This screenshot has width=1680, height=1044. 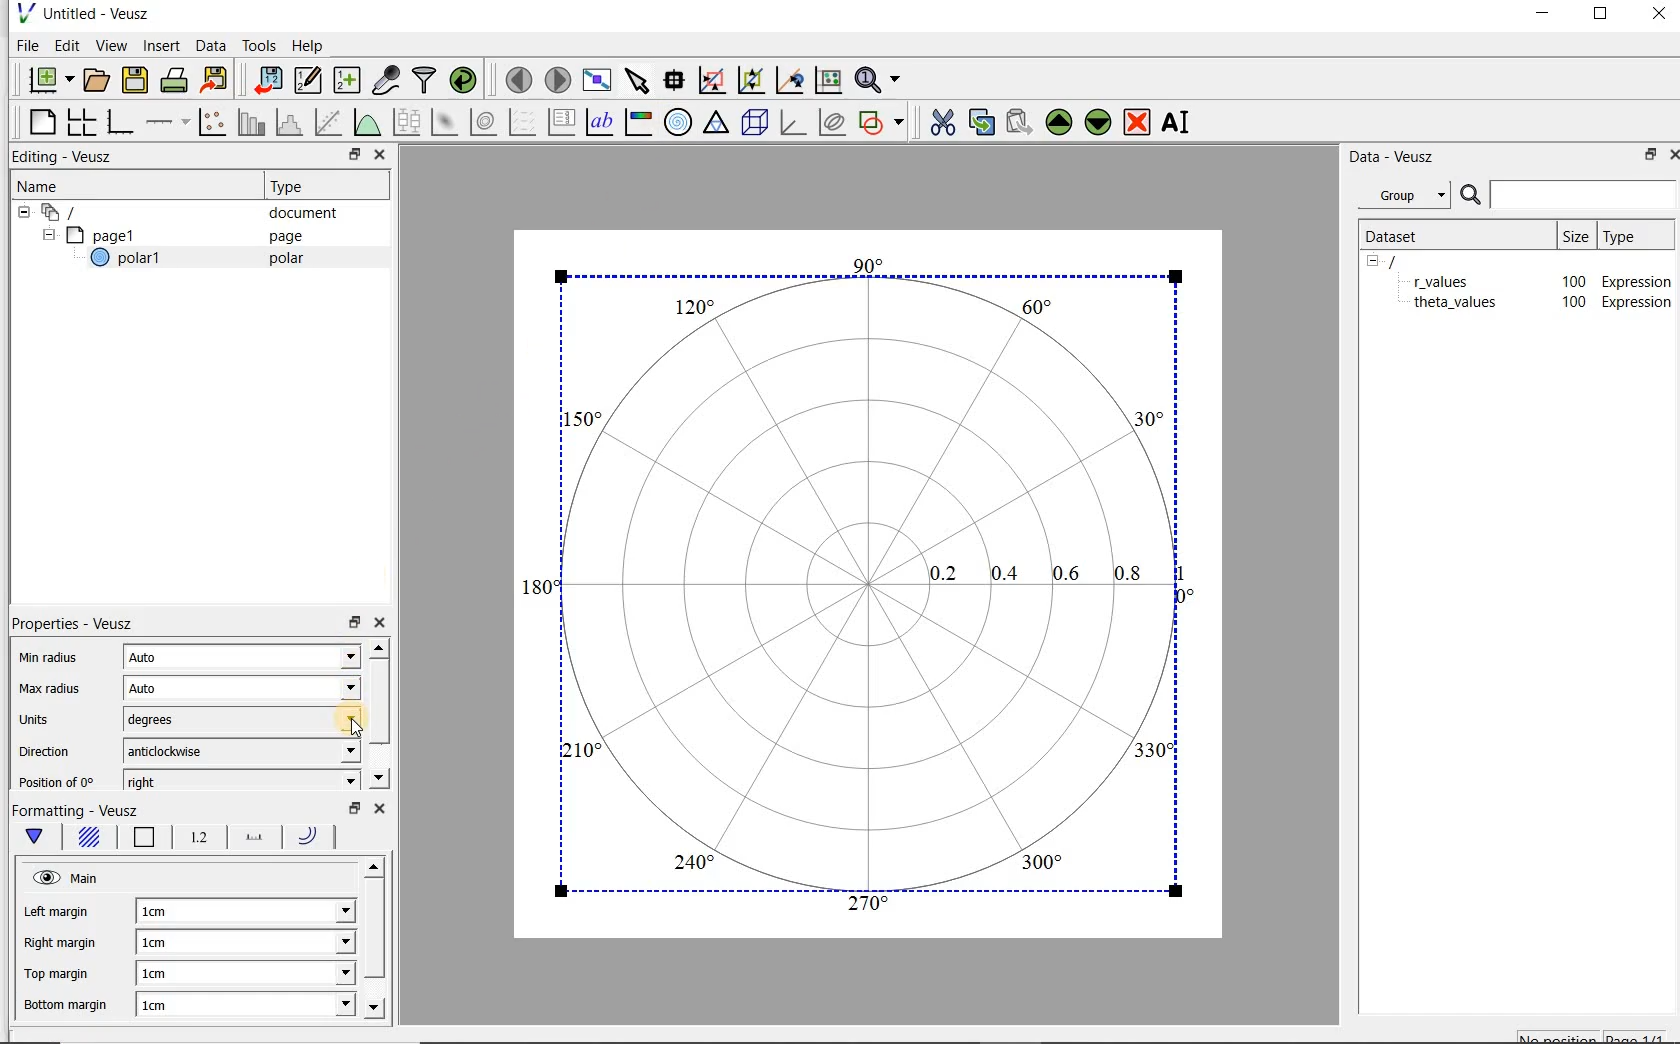 I want to click on 3d graph, so click(x=794, y=124).